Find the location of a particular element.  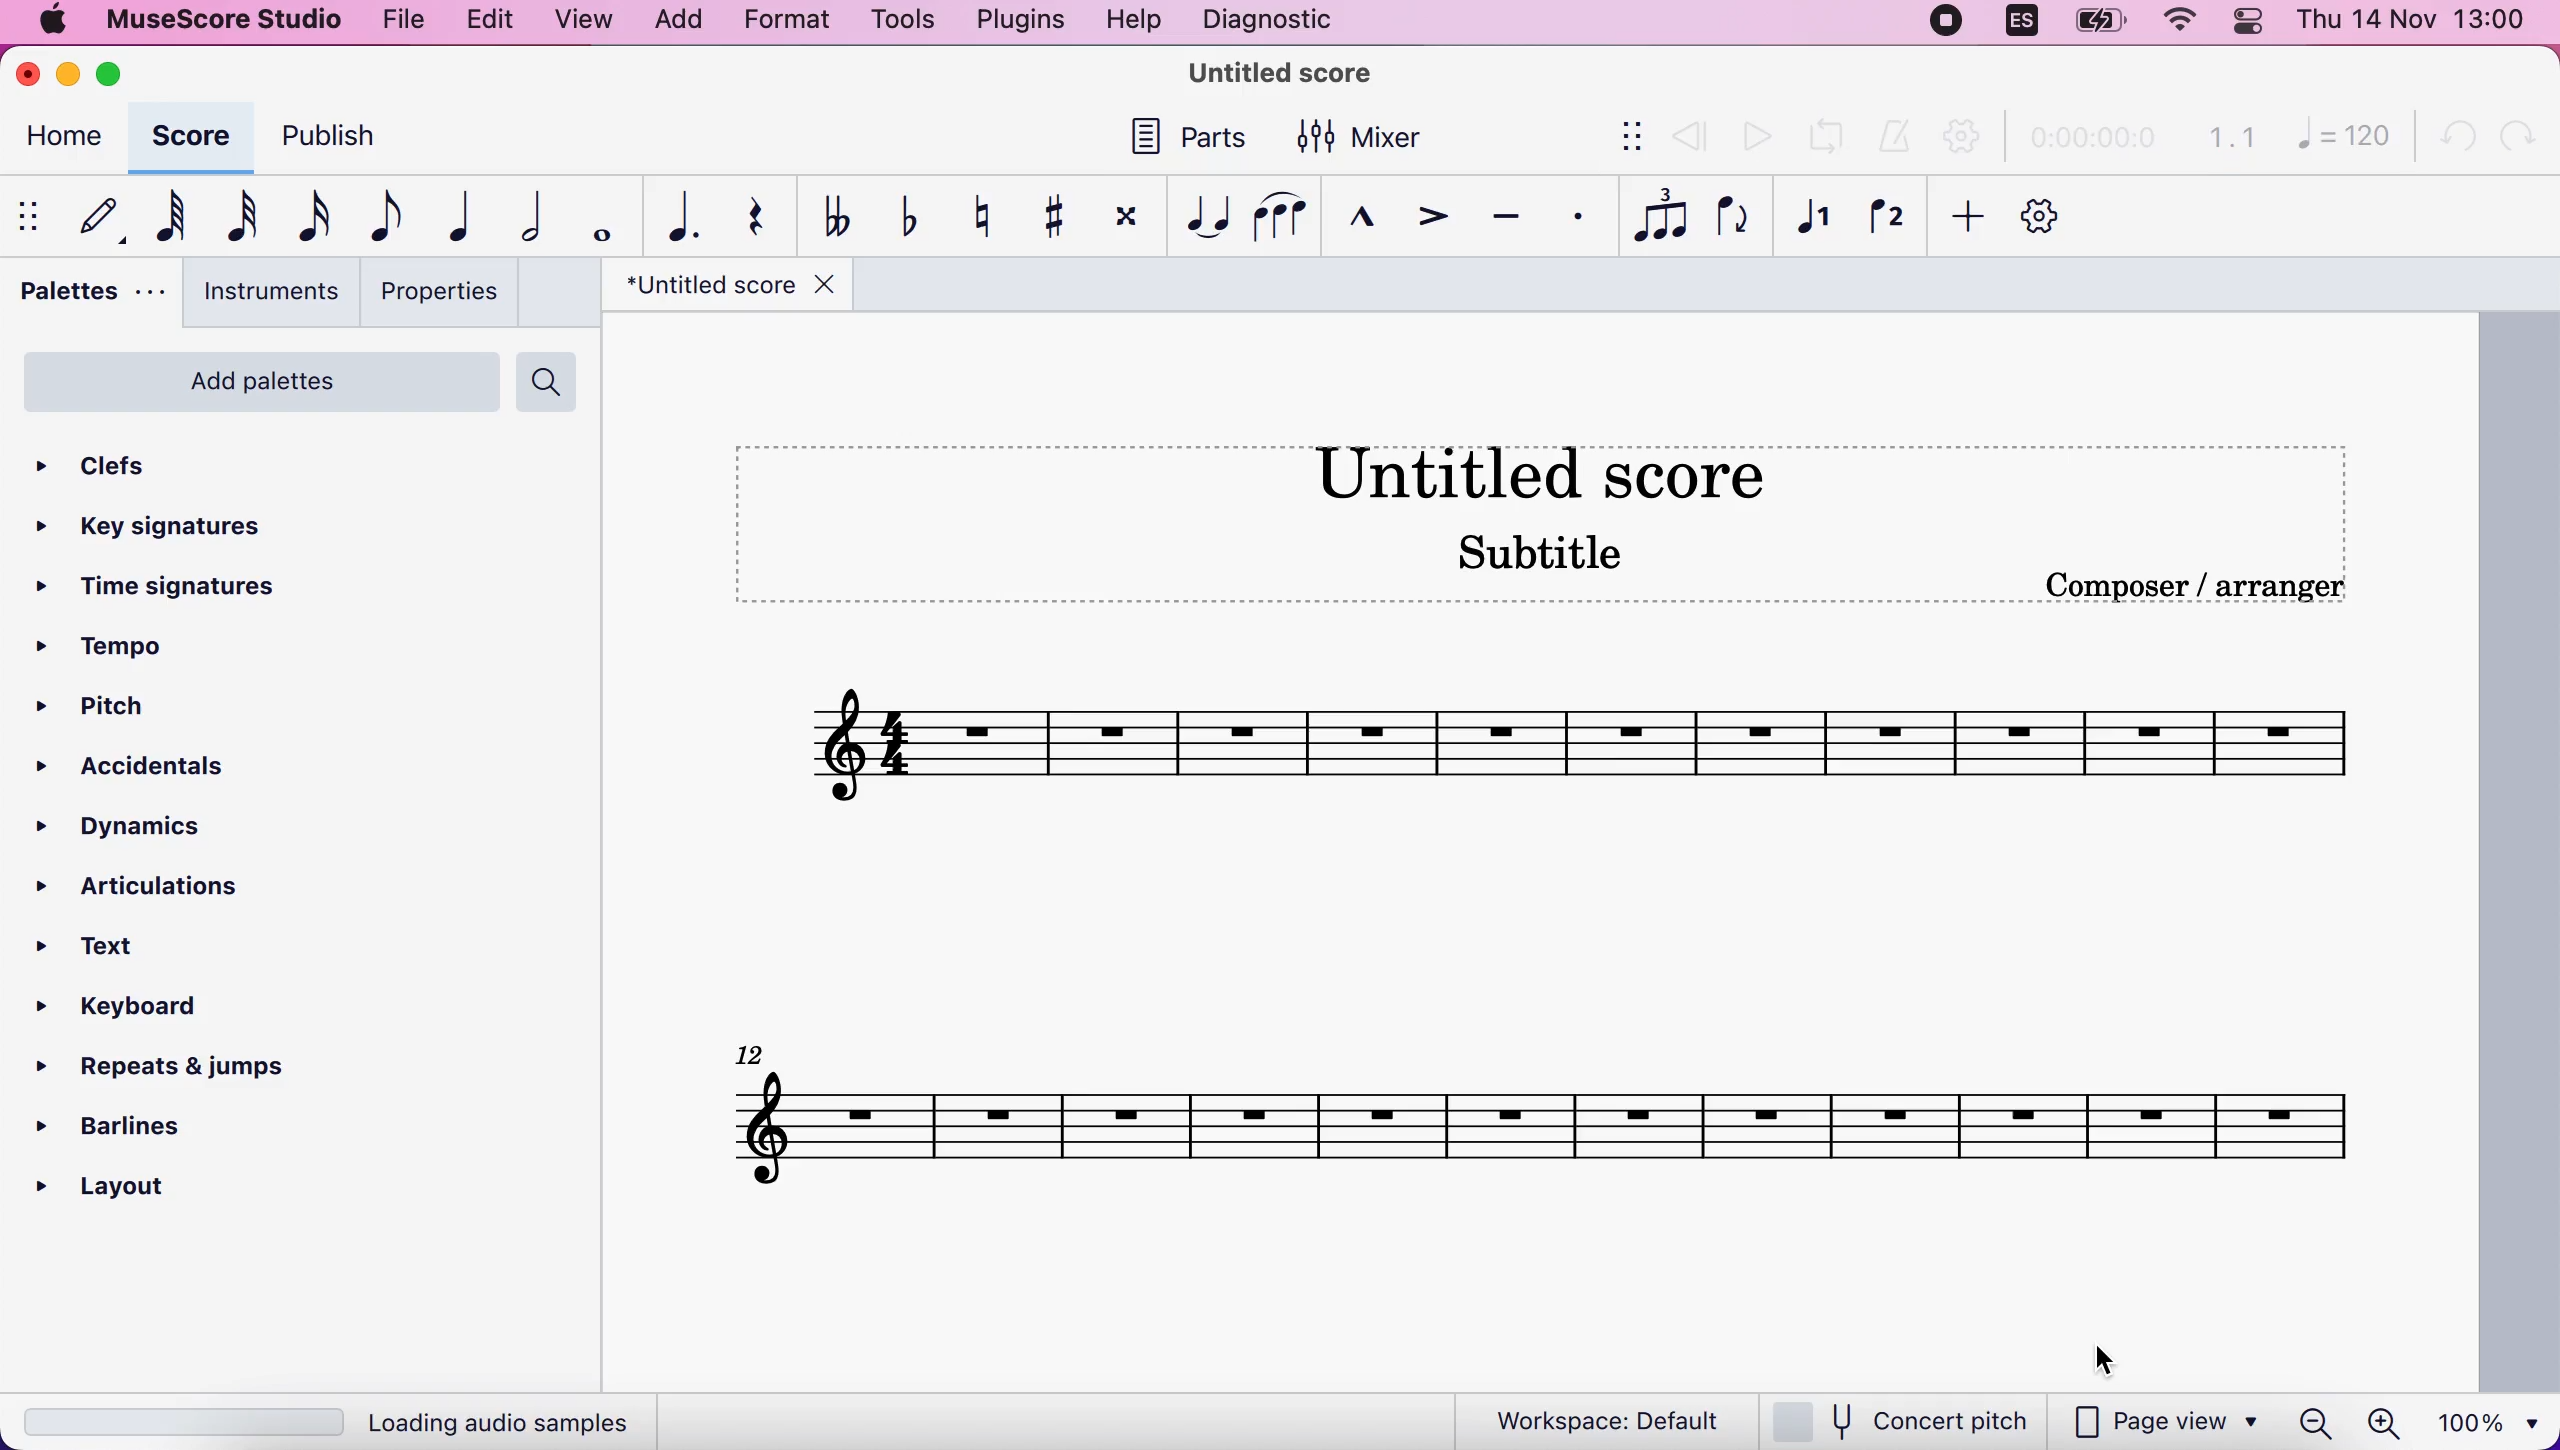

dynamics is located at coordinates (147, 830).